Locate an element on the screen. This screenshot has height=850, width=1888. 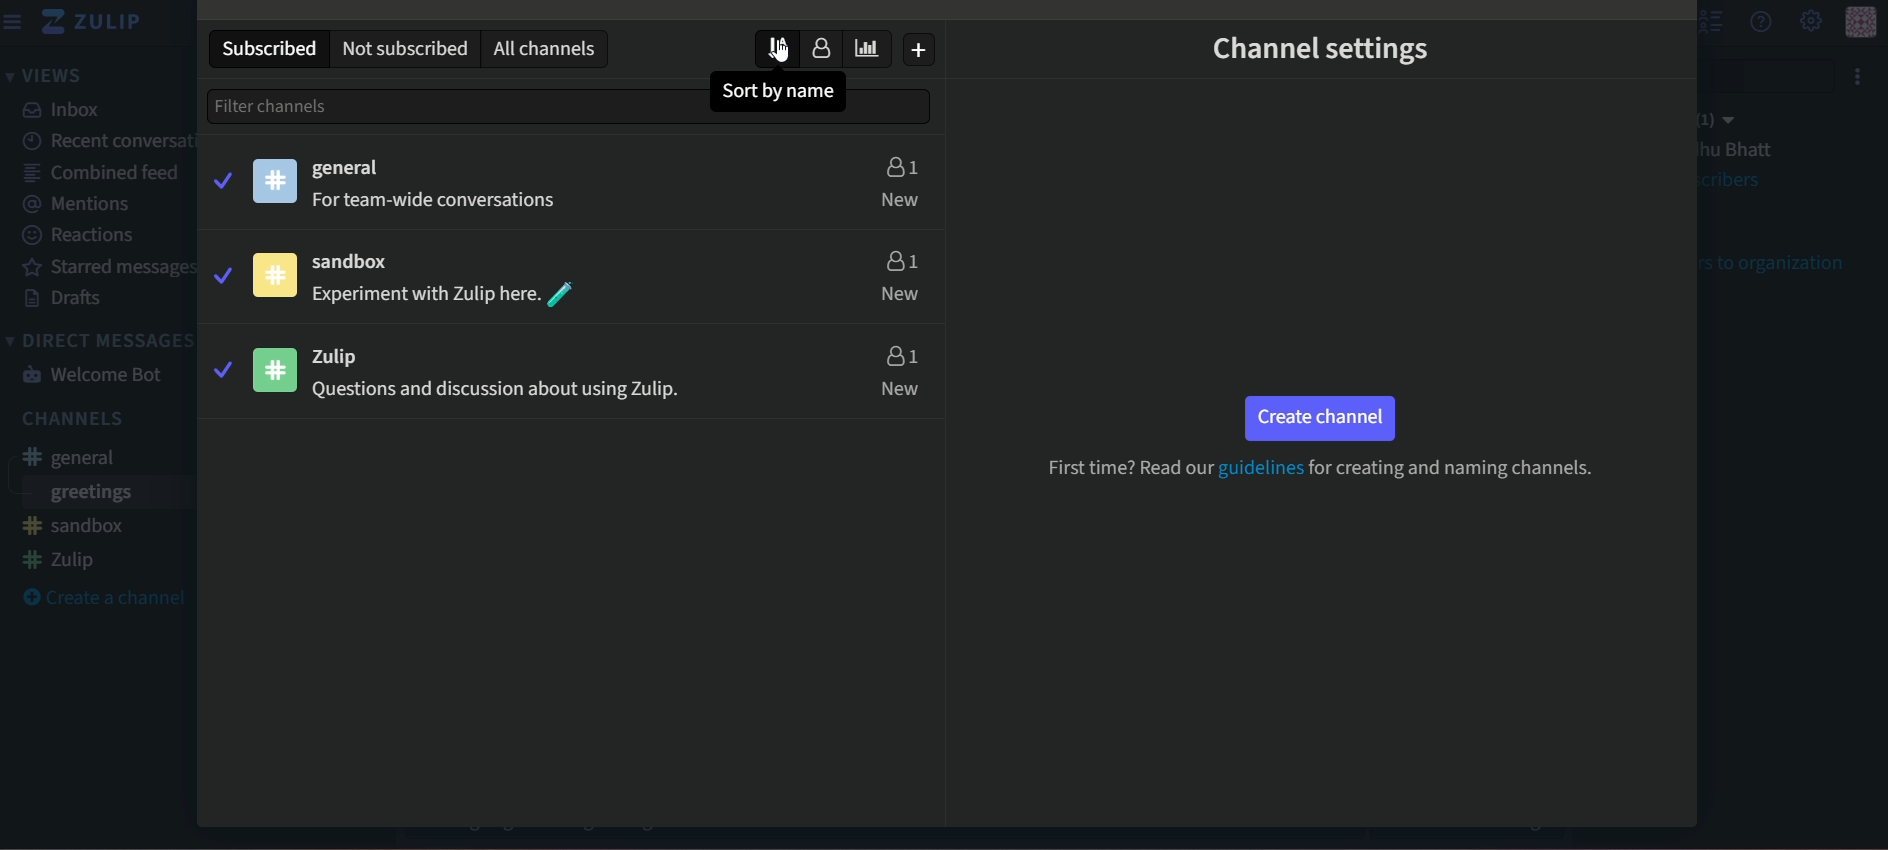
sandbox is located at coordinates (73, 527).